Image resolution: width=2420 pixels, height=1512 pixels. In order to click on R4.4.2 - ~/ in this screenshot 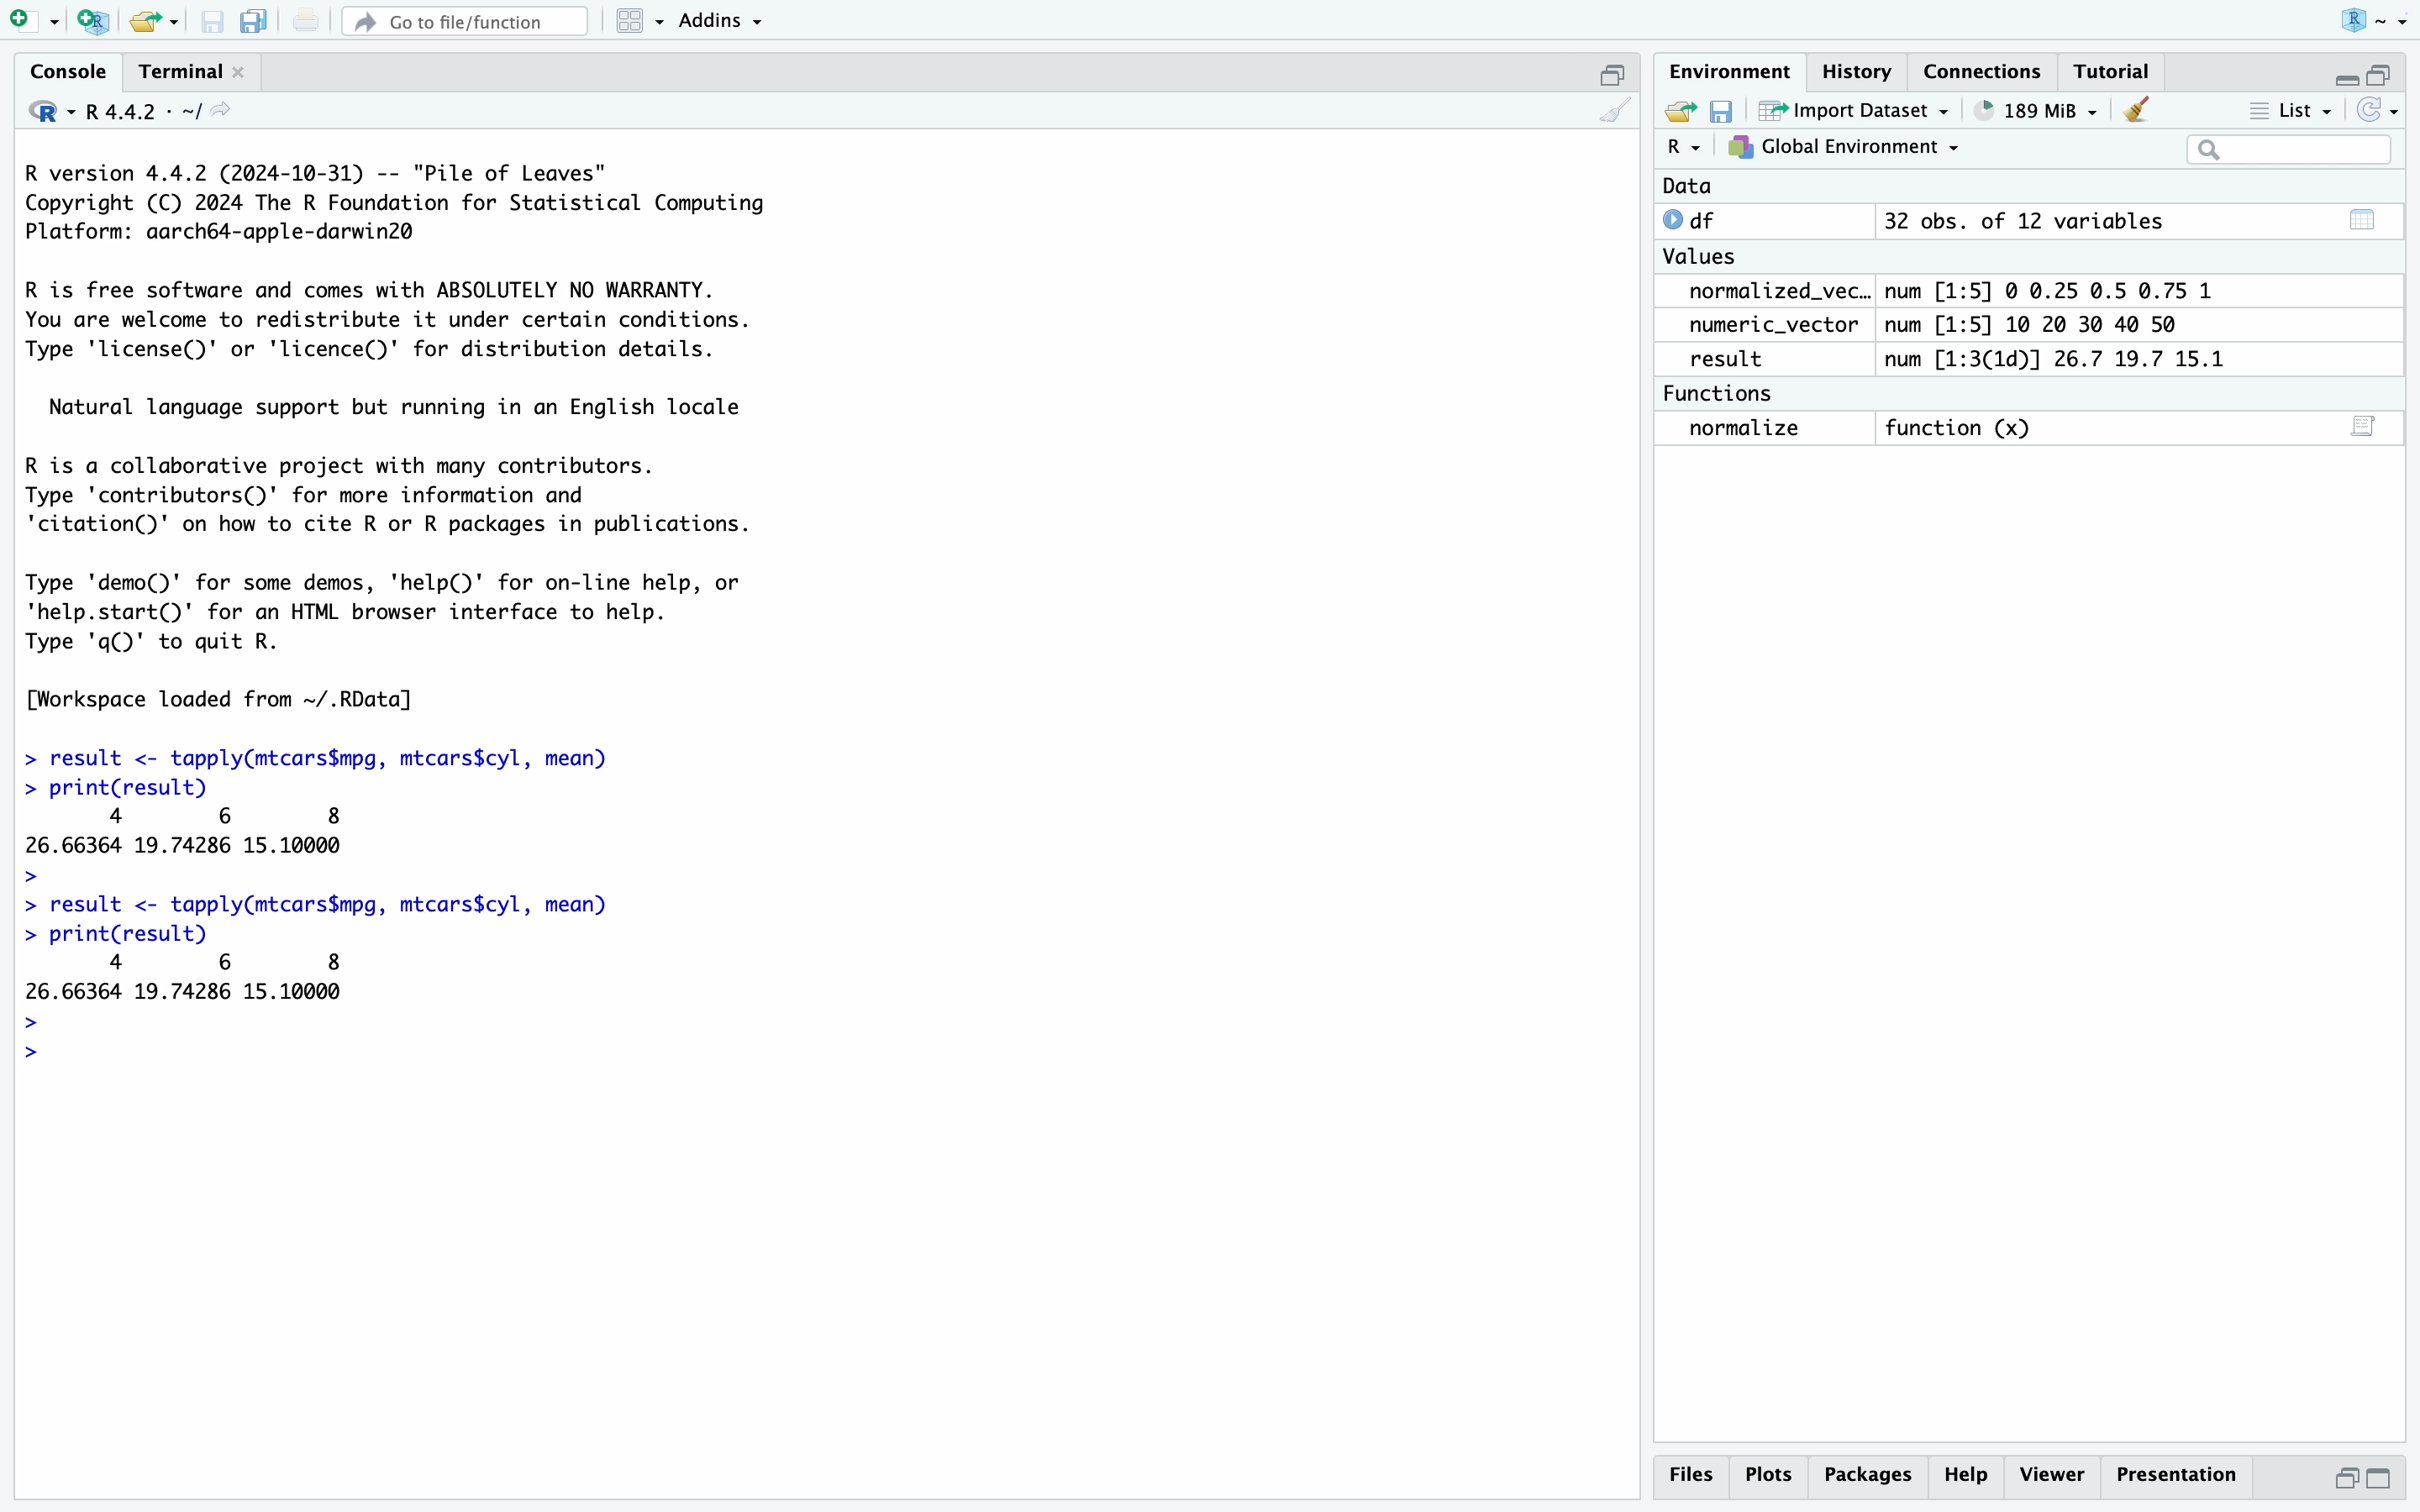, I will do `click(156, 112)`.